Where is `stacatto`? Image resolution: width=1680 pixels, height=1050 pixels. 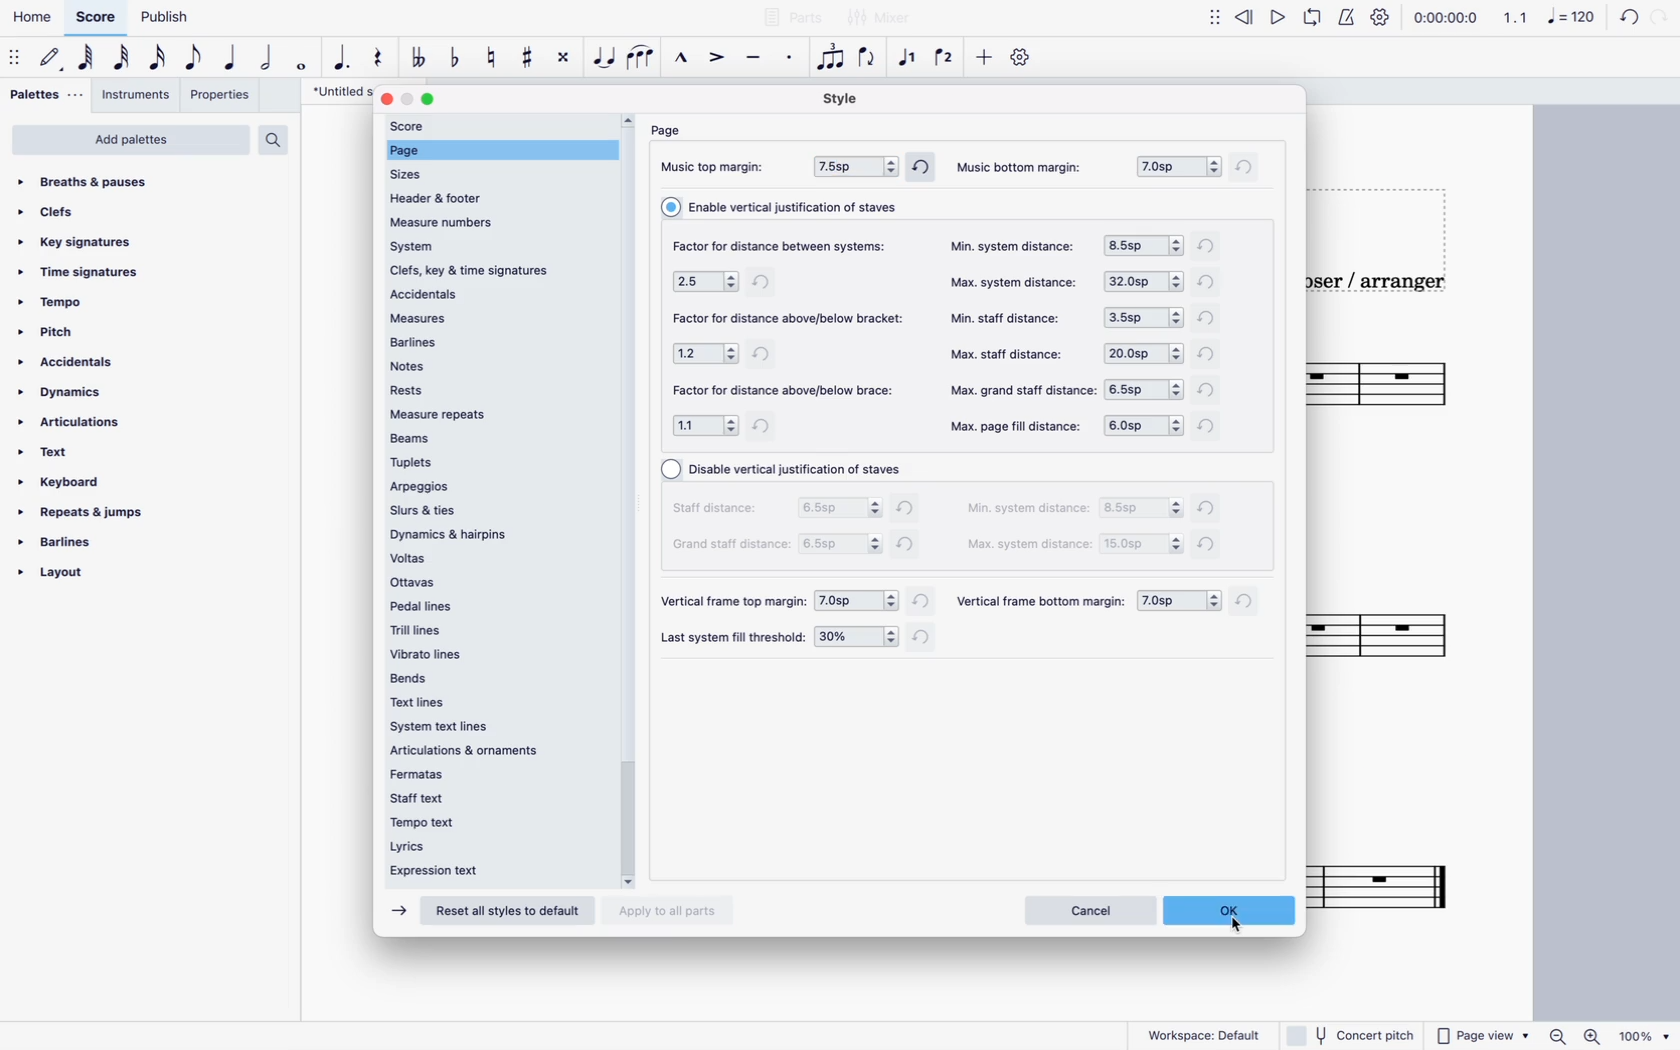 stacatto is located at coordinates (789, 60).